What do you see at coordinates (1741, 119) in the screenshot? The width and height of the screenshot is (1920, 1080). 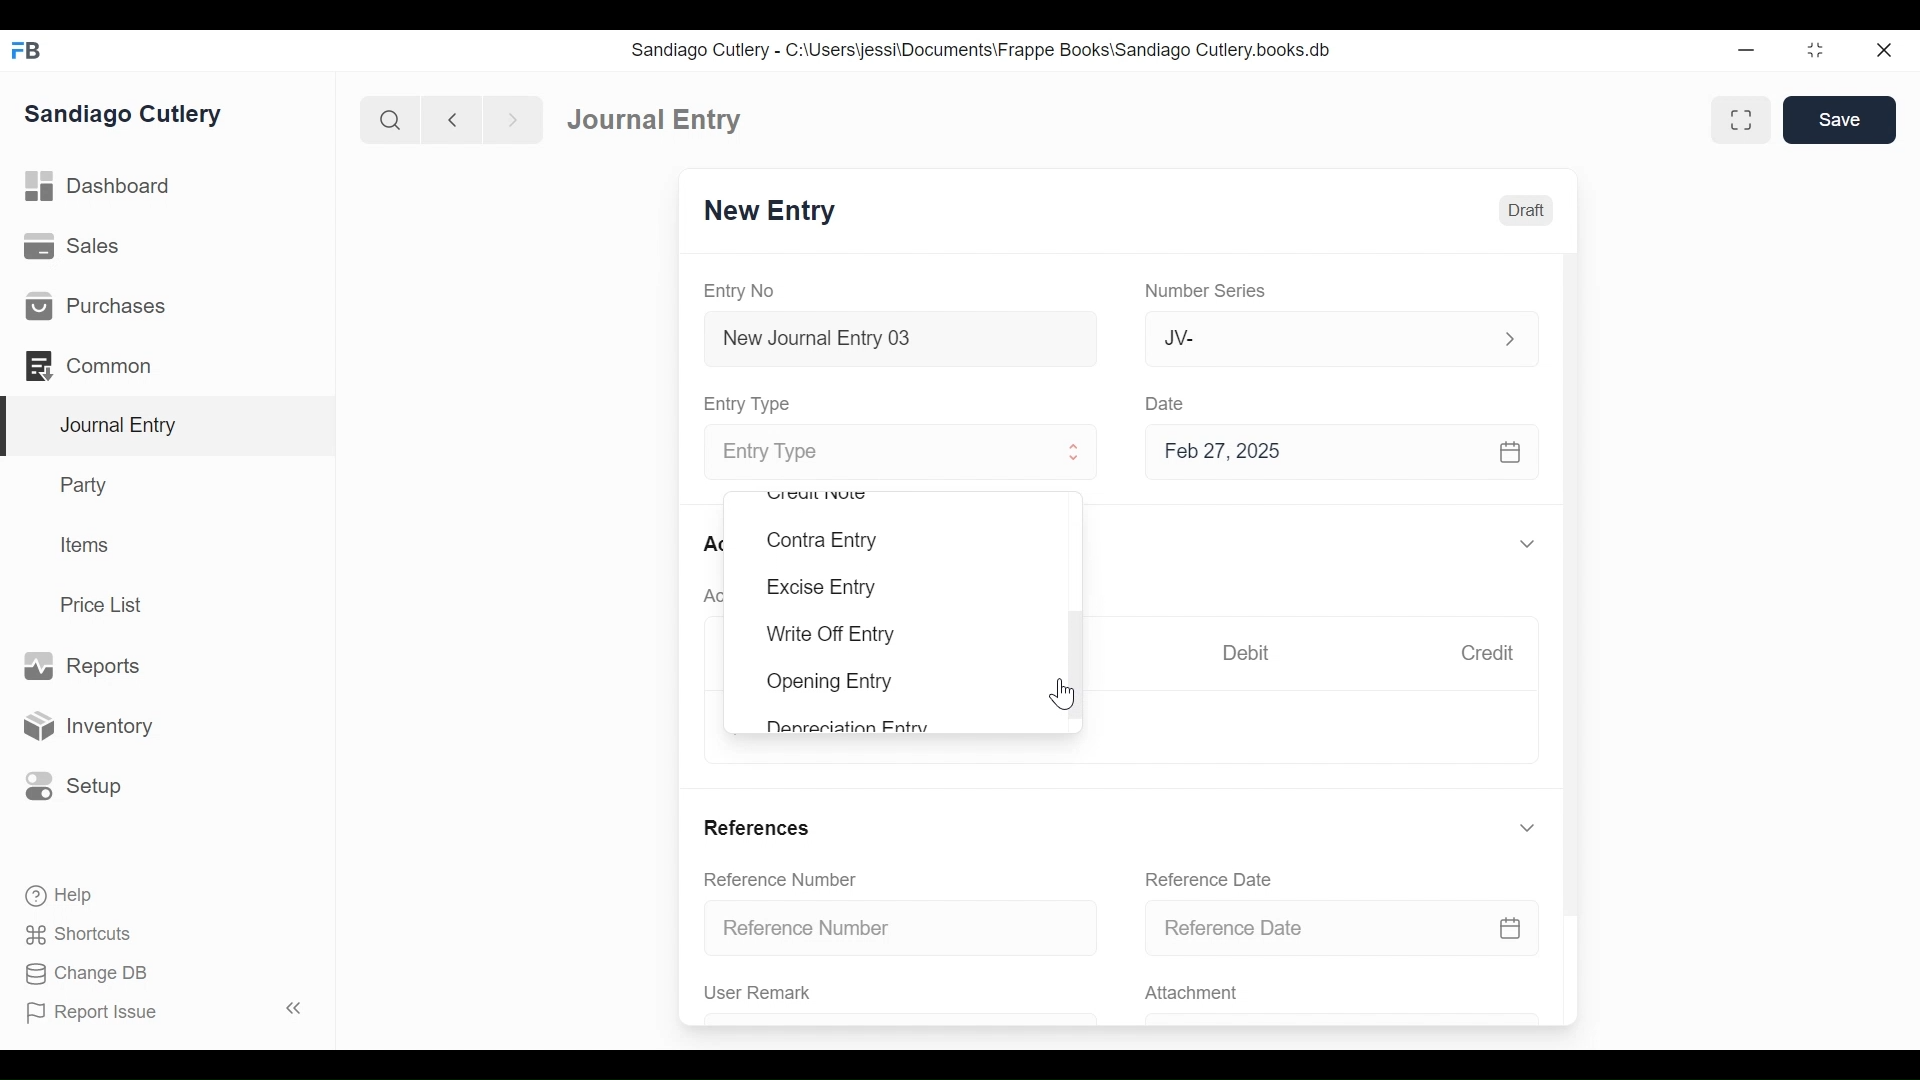 I see `Toggle between form and full width` at bounding box center [1741, 119].